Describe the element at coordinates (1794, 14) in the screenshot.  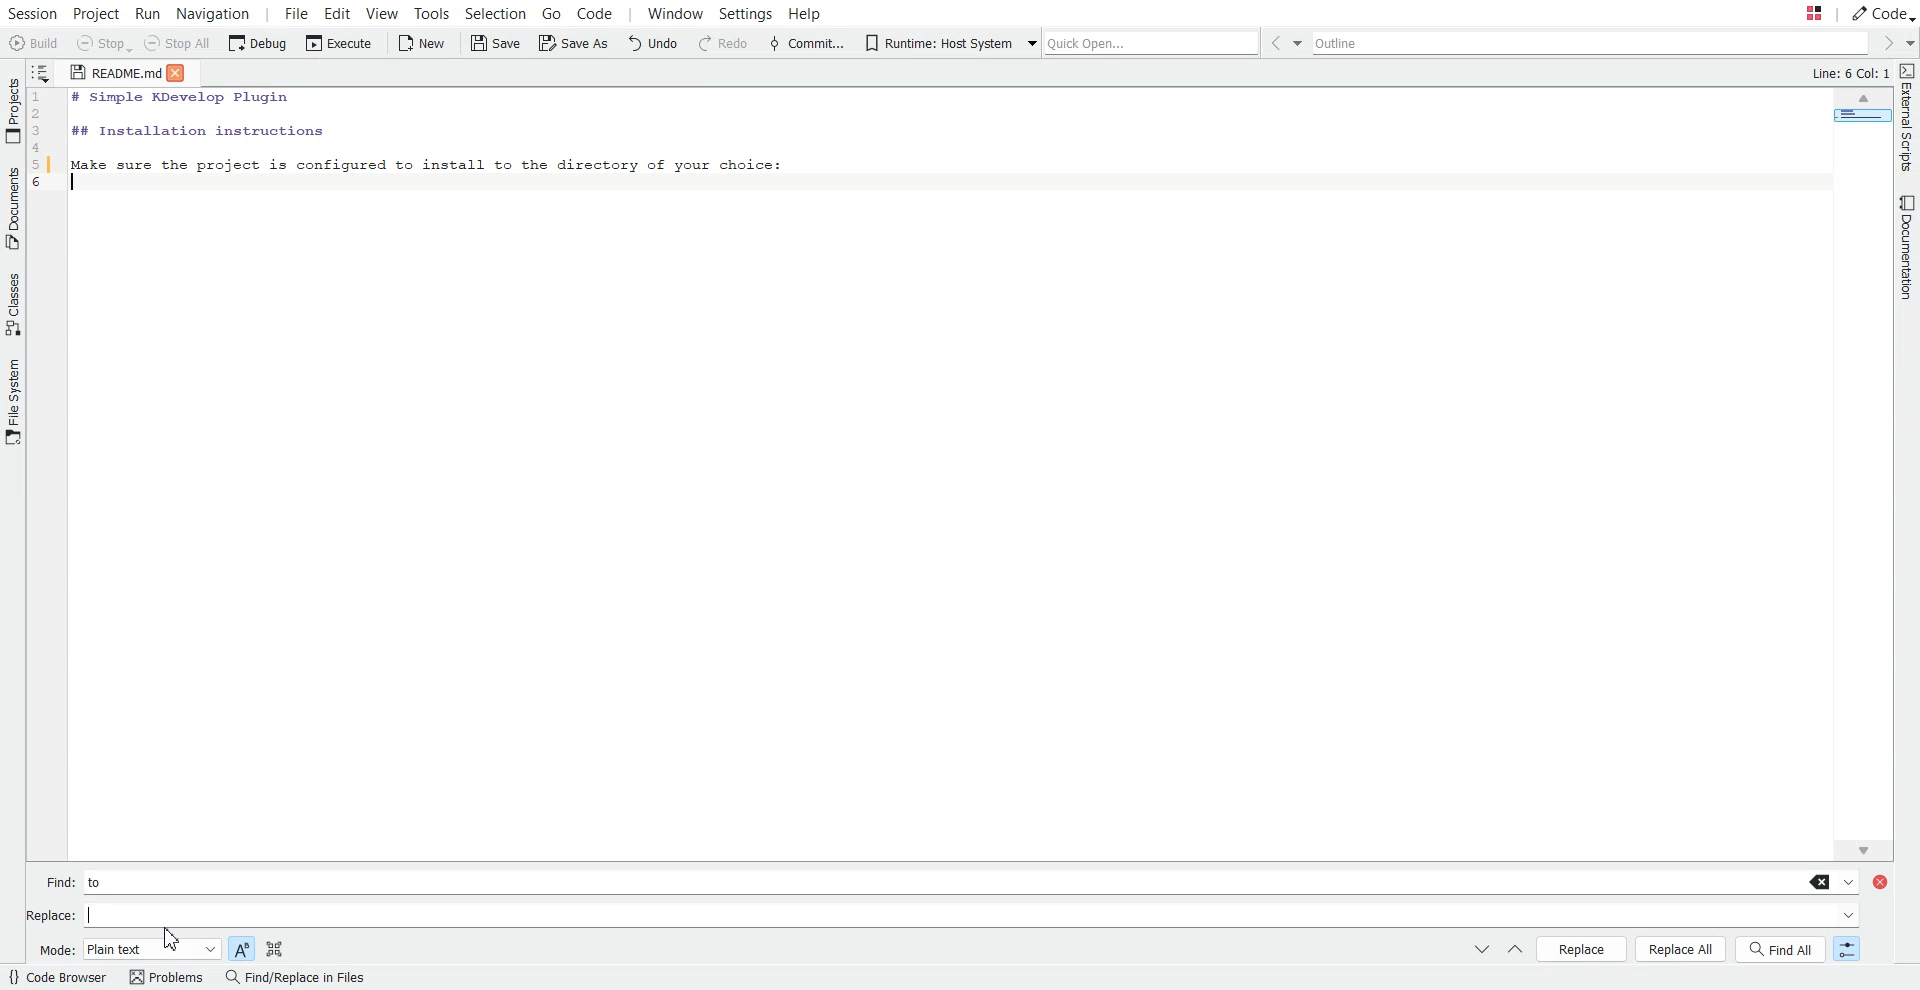
I see `Quick open` at that location.